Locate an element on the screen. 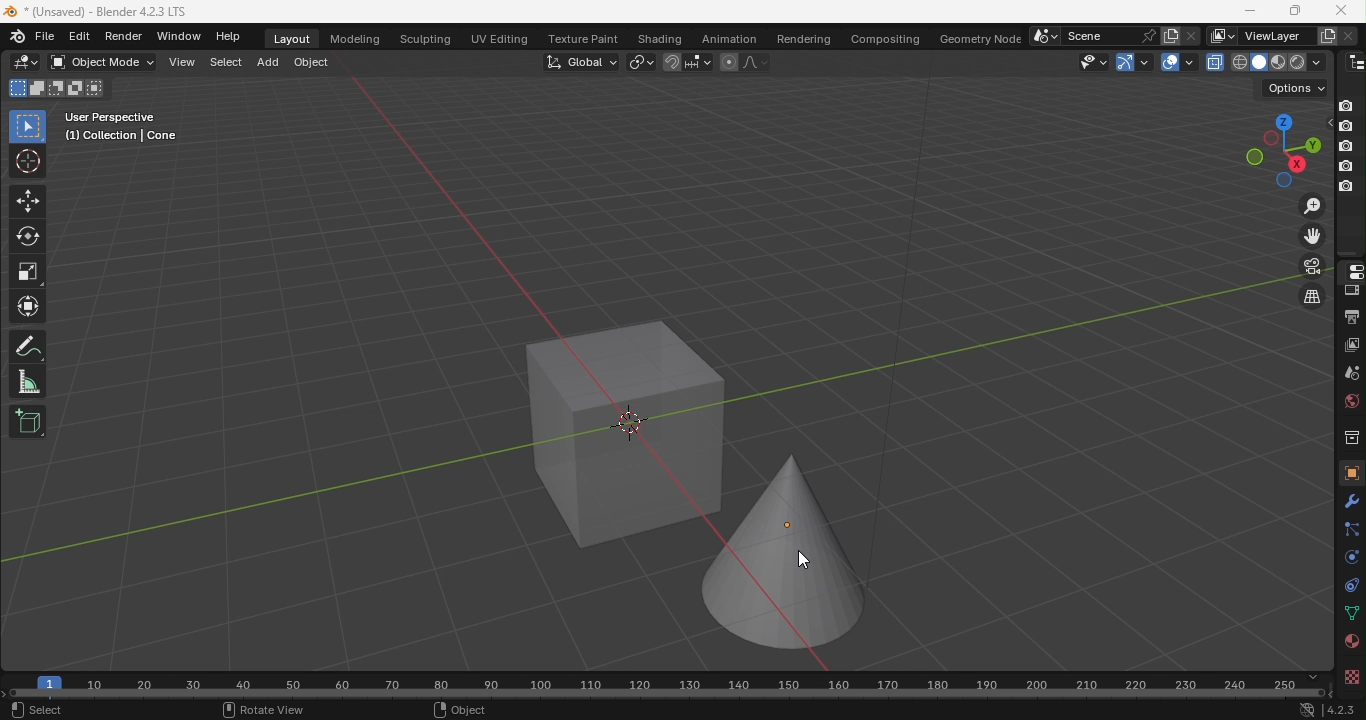 Image resolution: width=1366 pixels, height=720 pixels. Close is located at coordinates (1343, 10).